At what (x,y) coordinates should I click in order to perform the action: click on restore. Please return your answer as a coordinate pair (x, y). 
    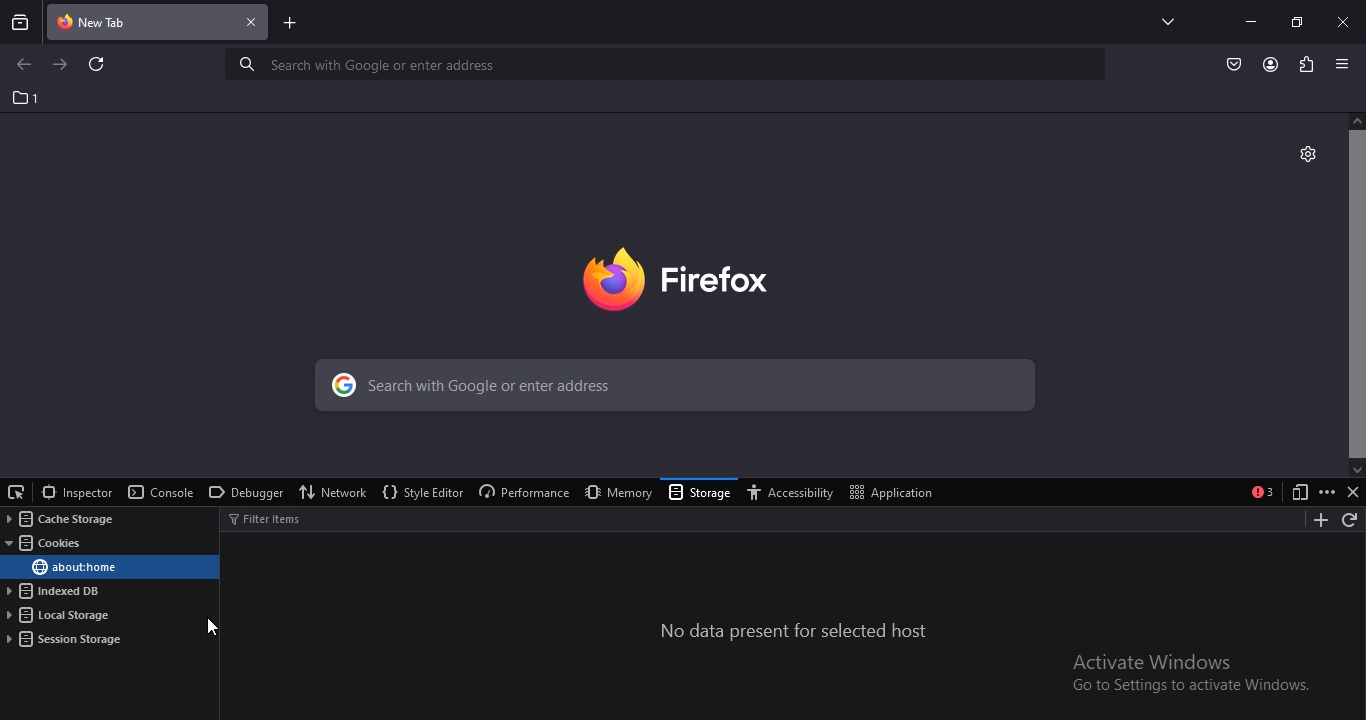
    Looking at the image, I should click on (1296, 21).